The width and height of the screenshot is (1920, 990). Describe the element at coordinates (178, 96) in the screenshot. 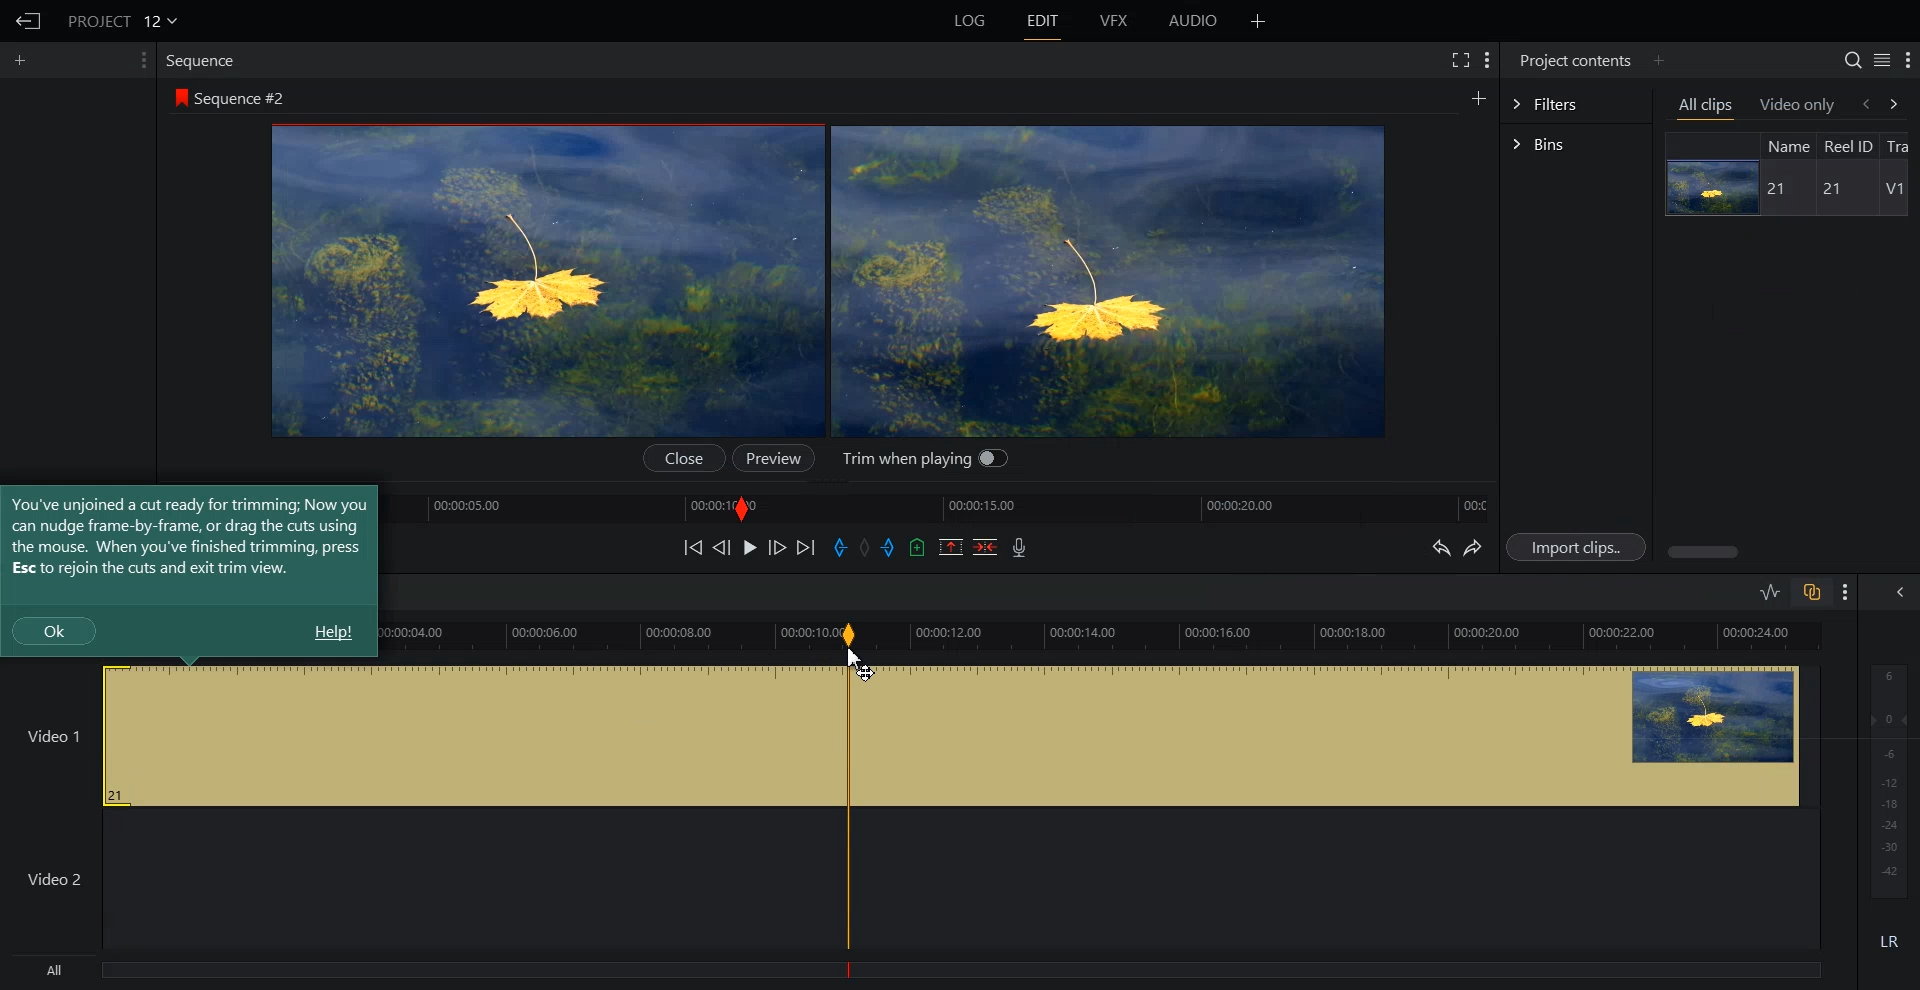

I see `logo` at that location.